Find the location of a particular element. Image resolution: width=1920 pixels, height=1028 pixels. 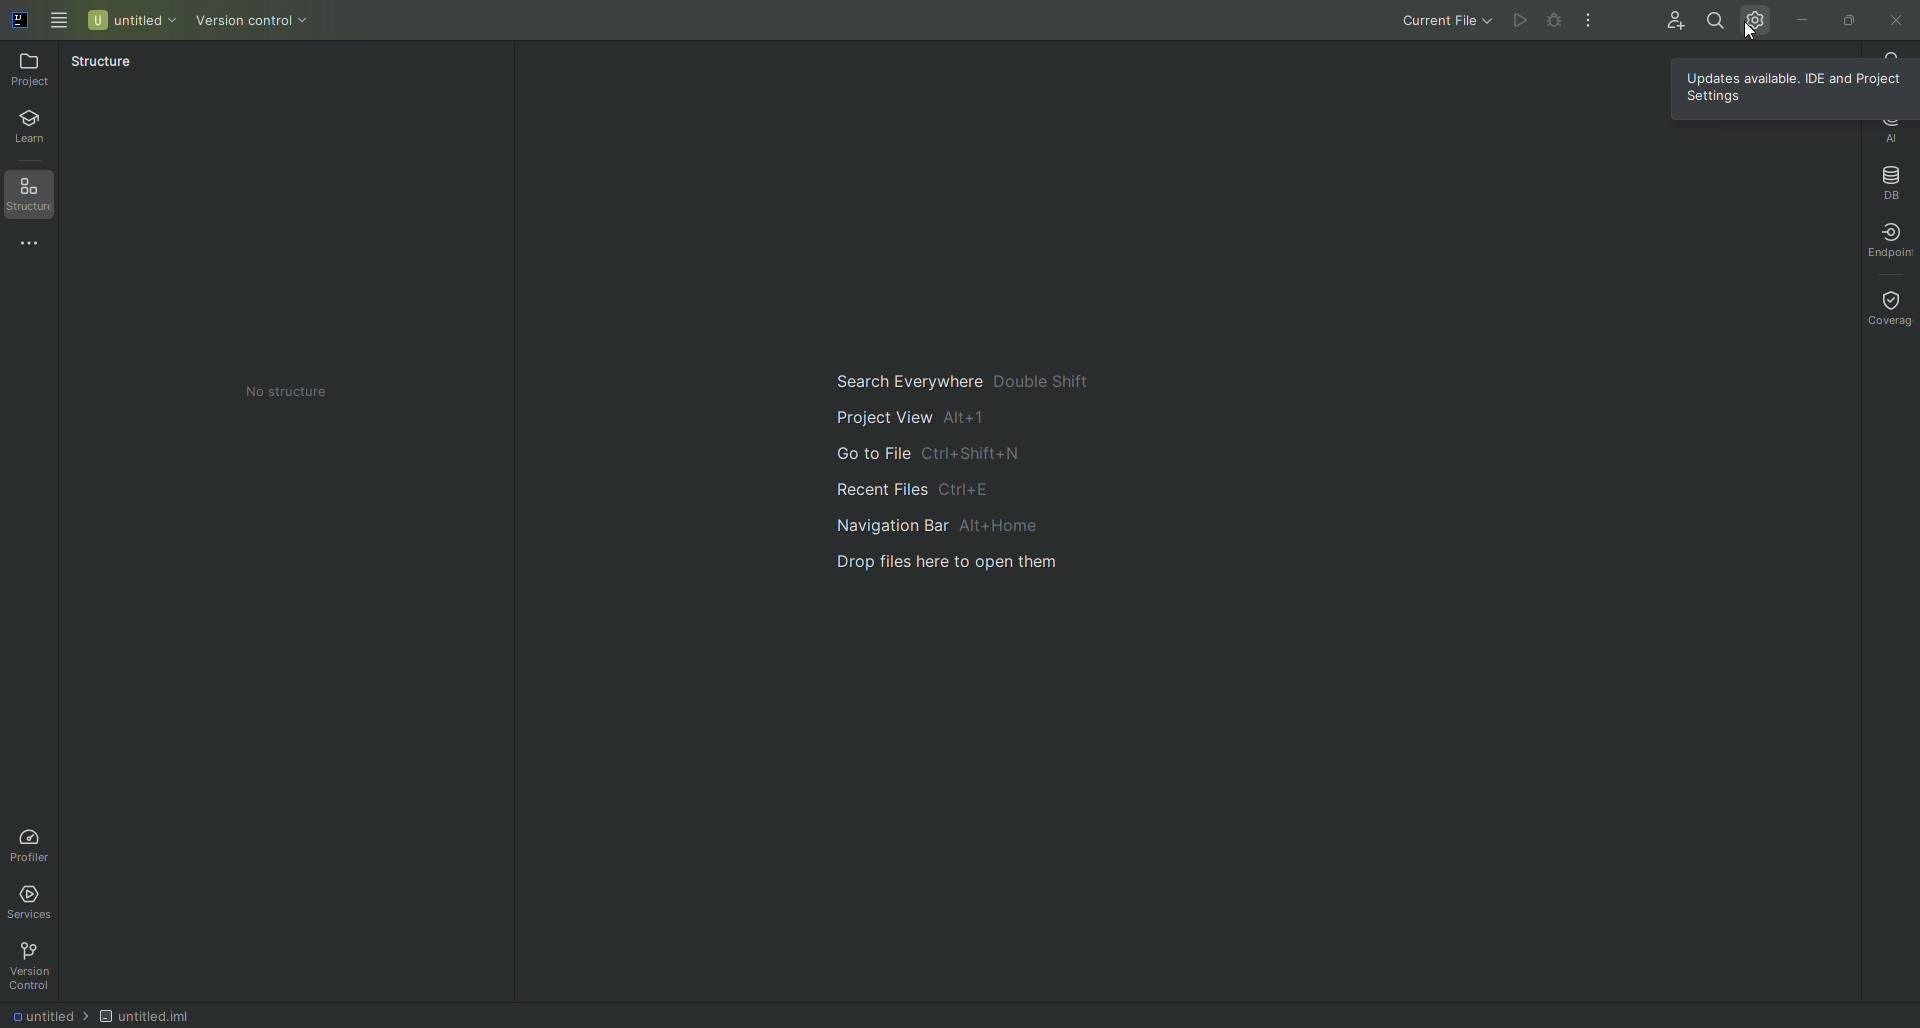

Go to file is located at coordinates (924, 455).